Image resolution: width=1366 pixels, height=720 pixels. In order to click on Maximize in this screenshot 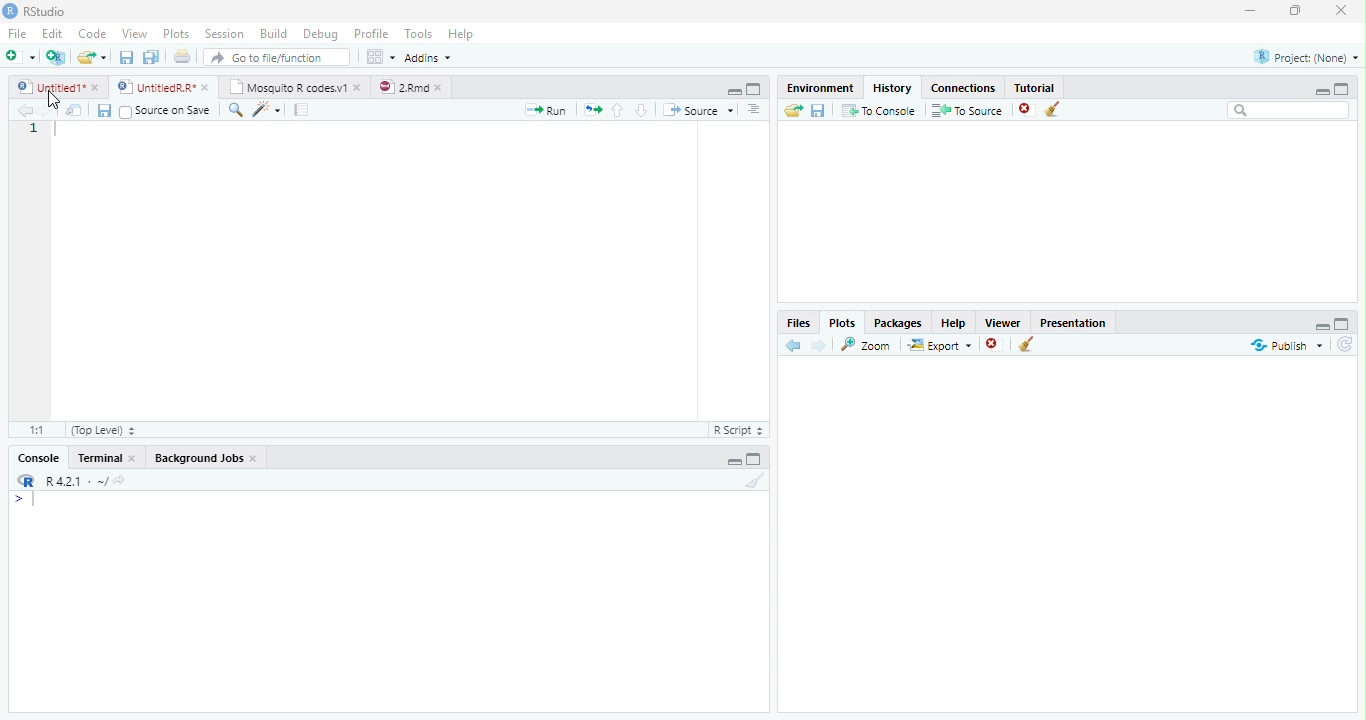, I will do `click(1296, 11)`.